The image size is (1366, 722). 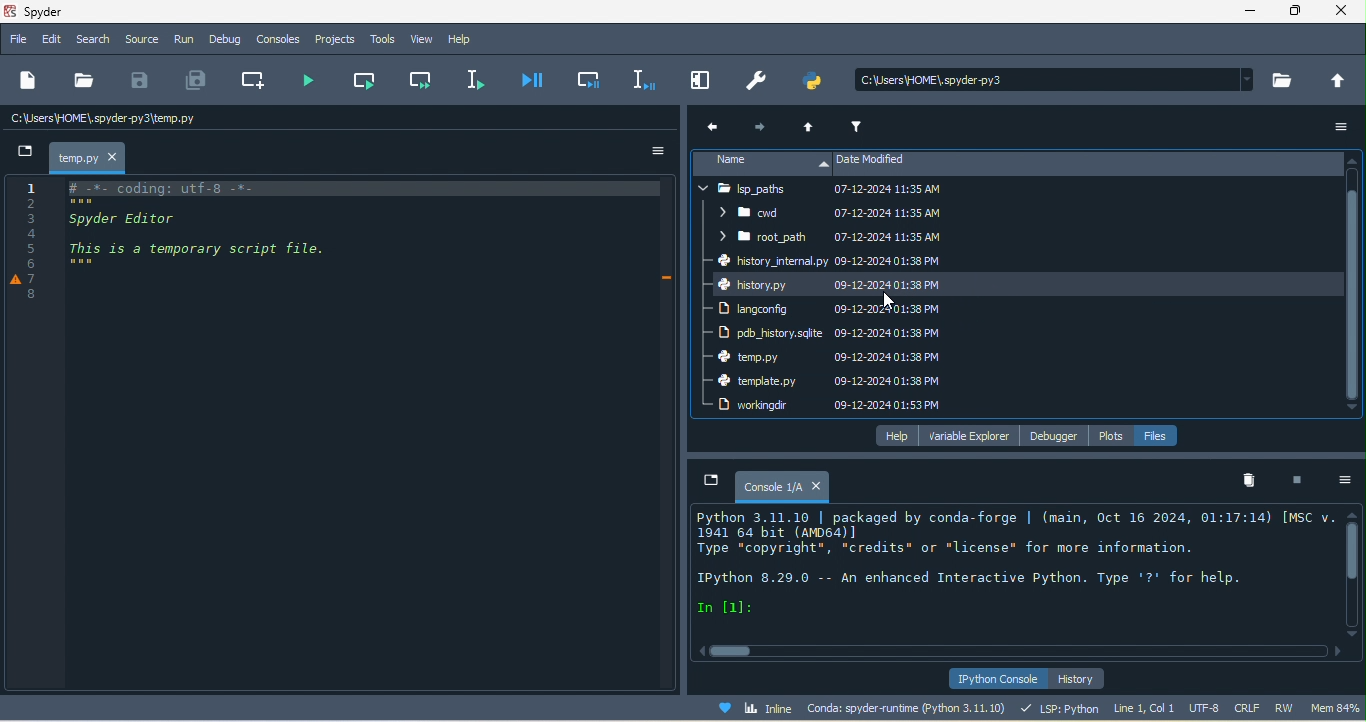 I want to click on preferences, so click(x=759, y=80).